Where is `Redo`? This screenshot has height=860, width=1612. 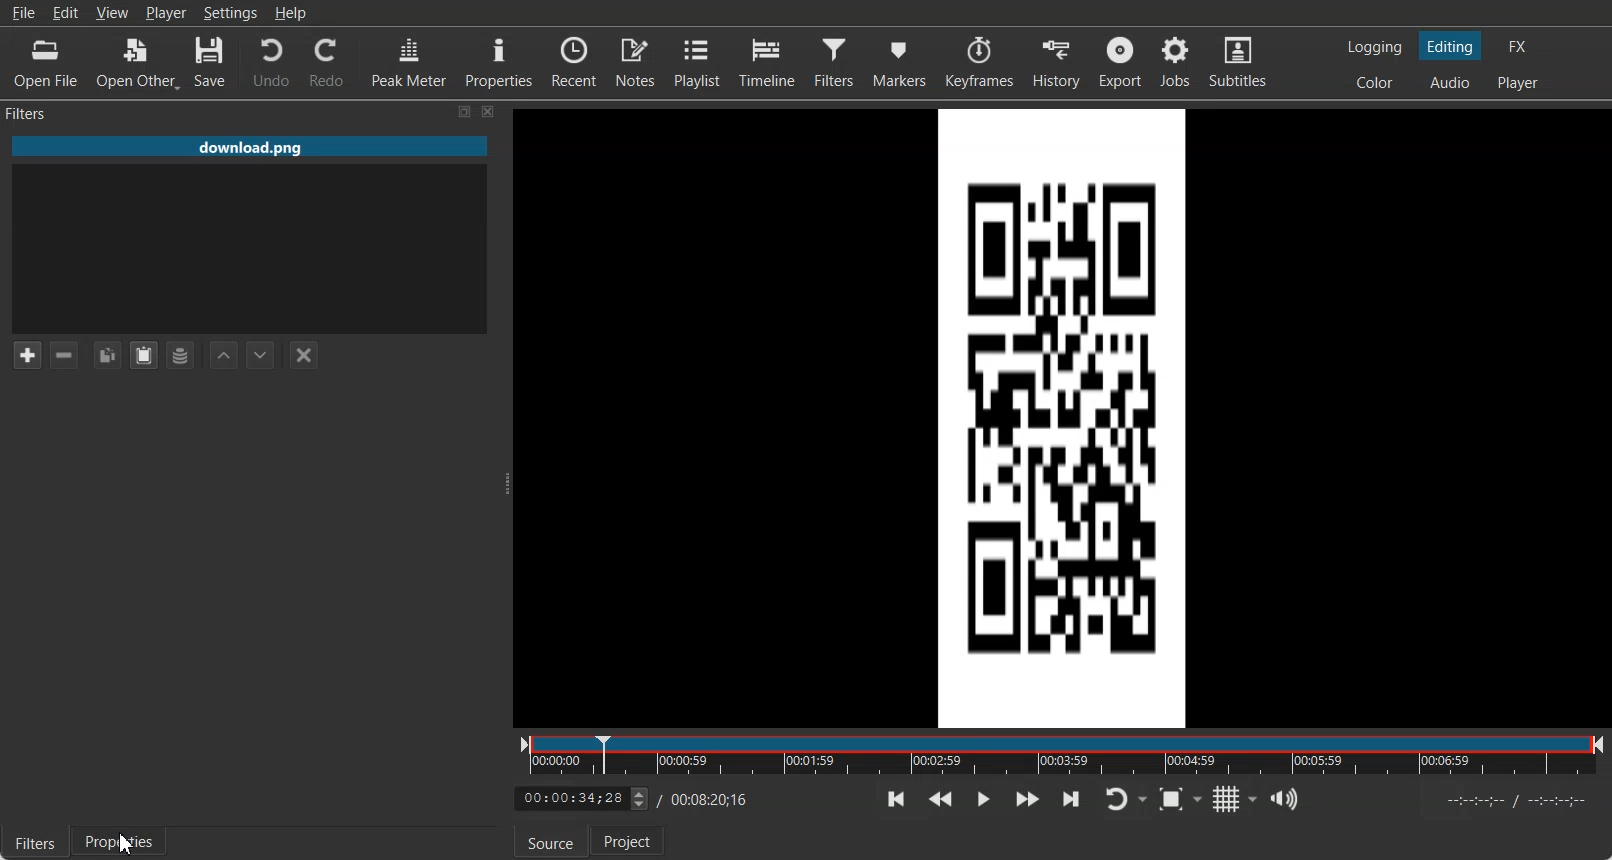 Redo is located at coordinates (327, 62).